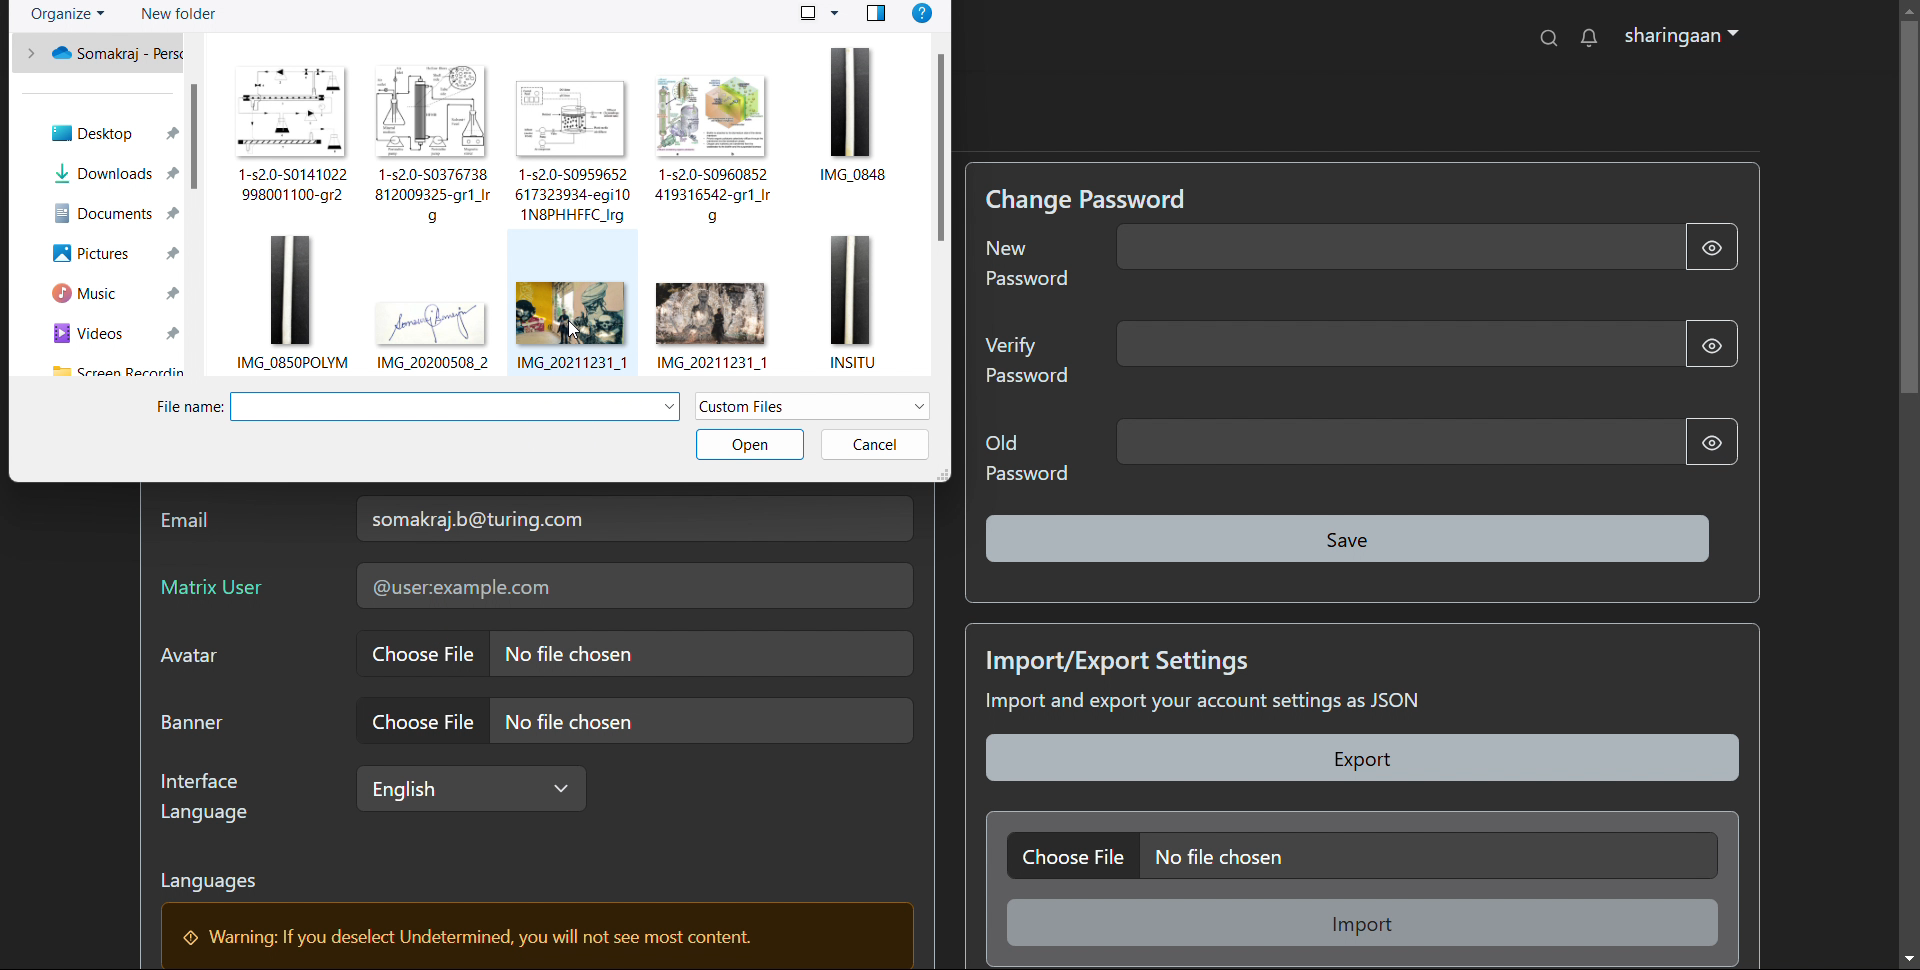  Describe the element at coordinates (1364, 758) in the screenshot. I see `export account settings` at that location.